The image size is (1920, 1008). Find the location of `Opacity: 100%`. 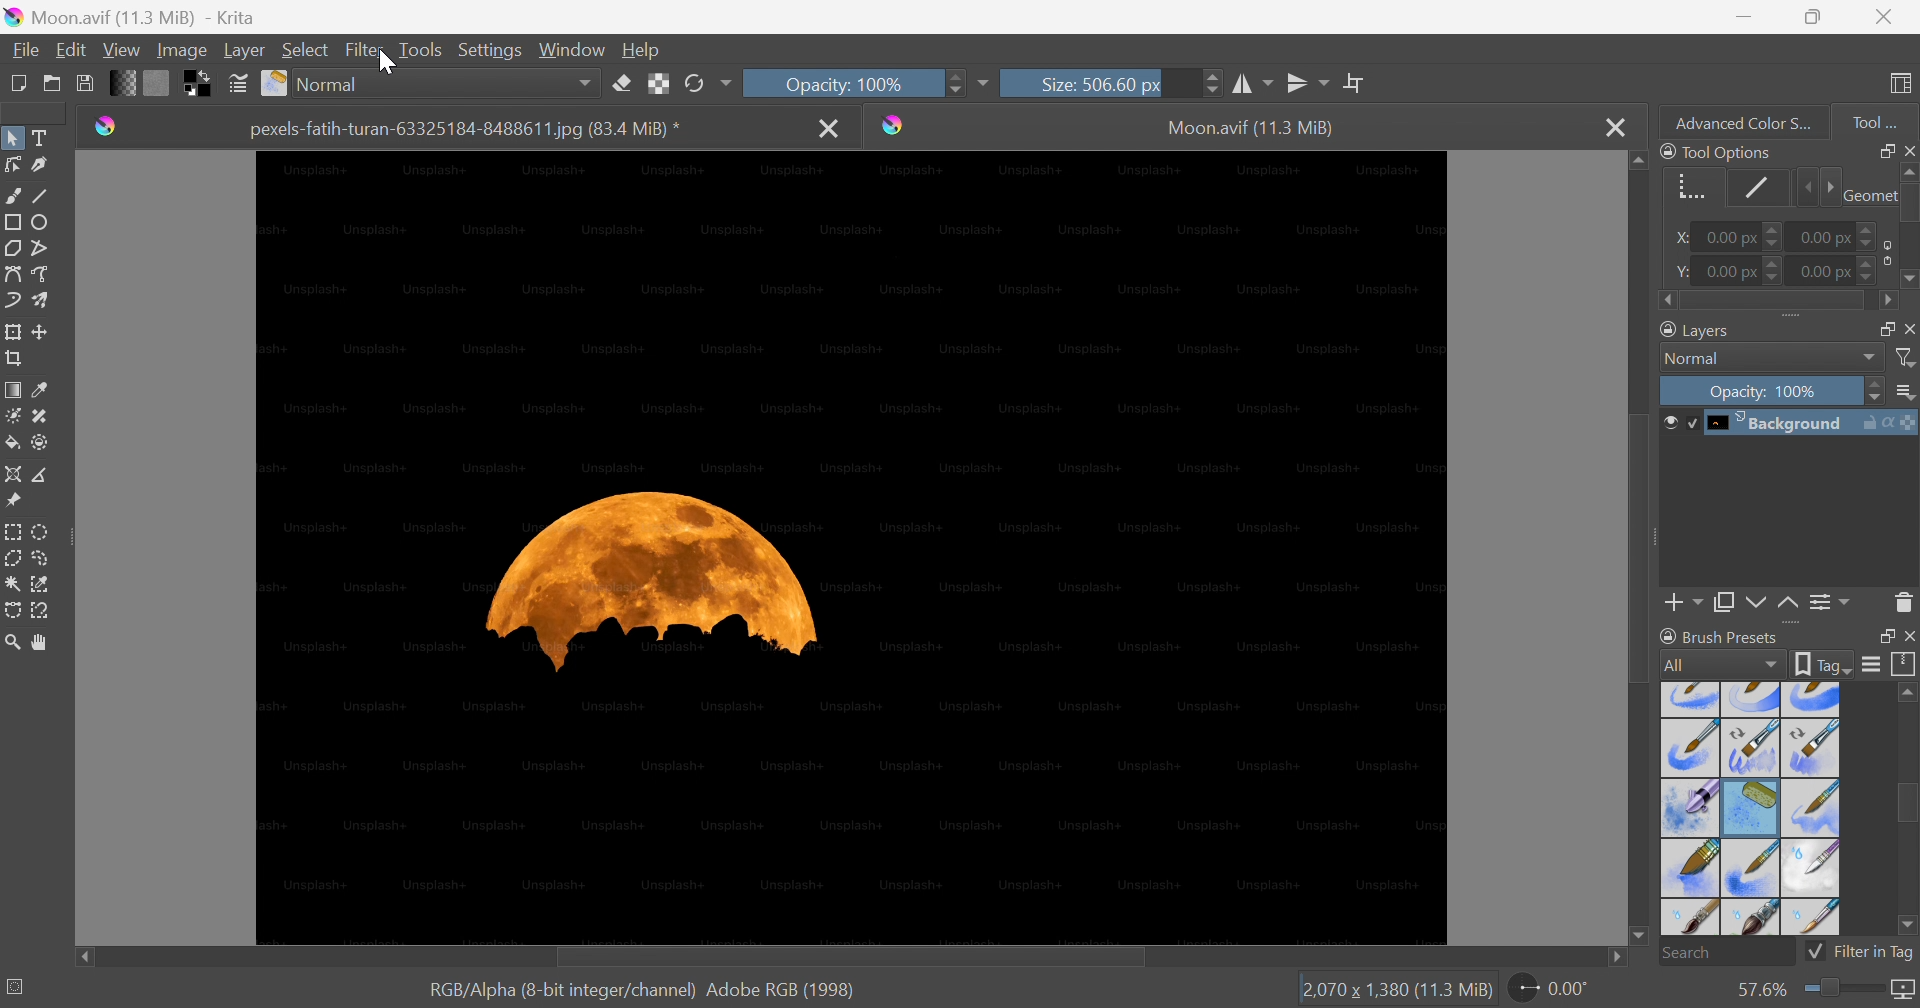

Opacity: 100% is located at coordinates (853, 84).